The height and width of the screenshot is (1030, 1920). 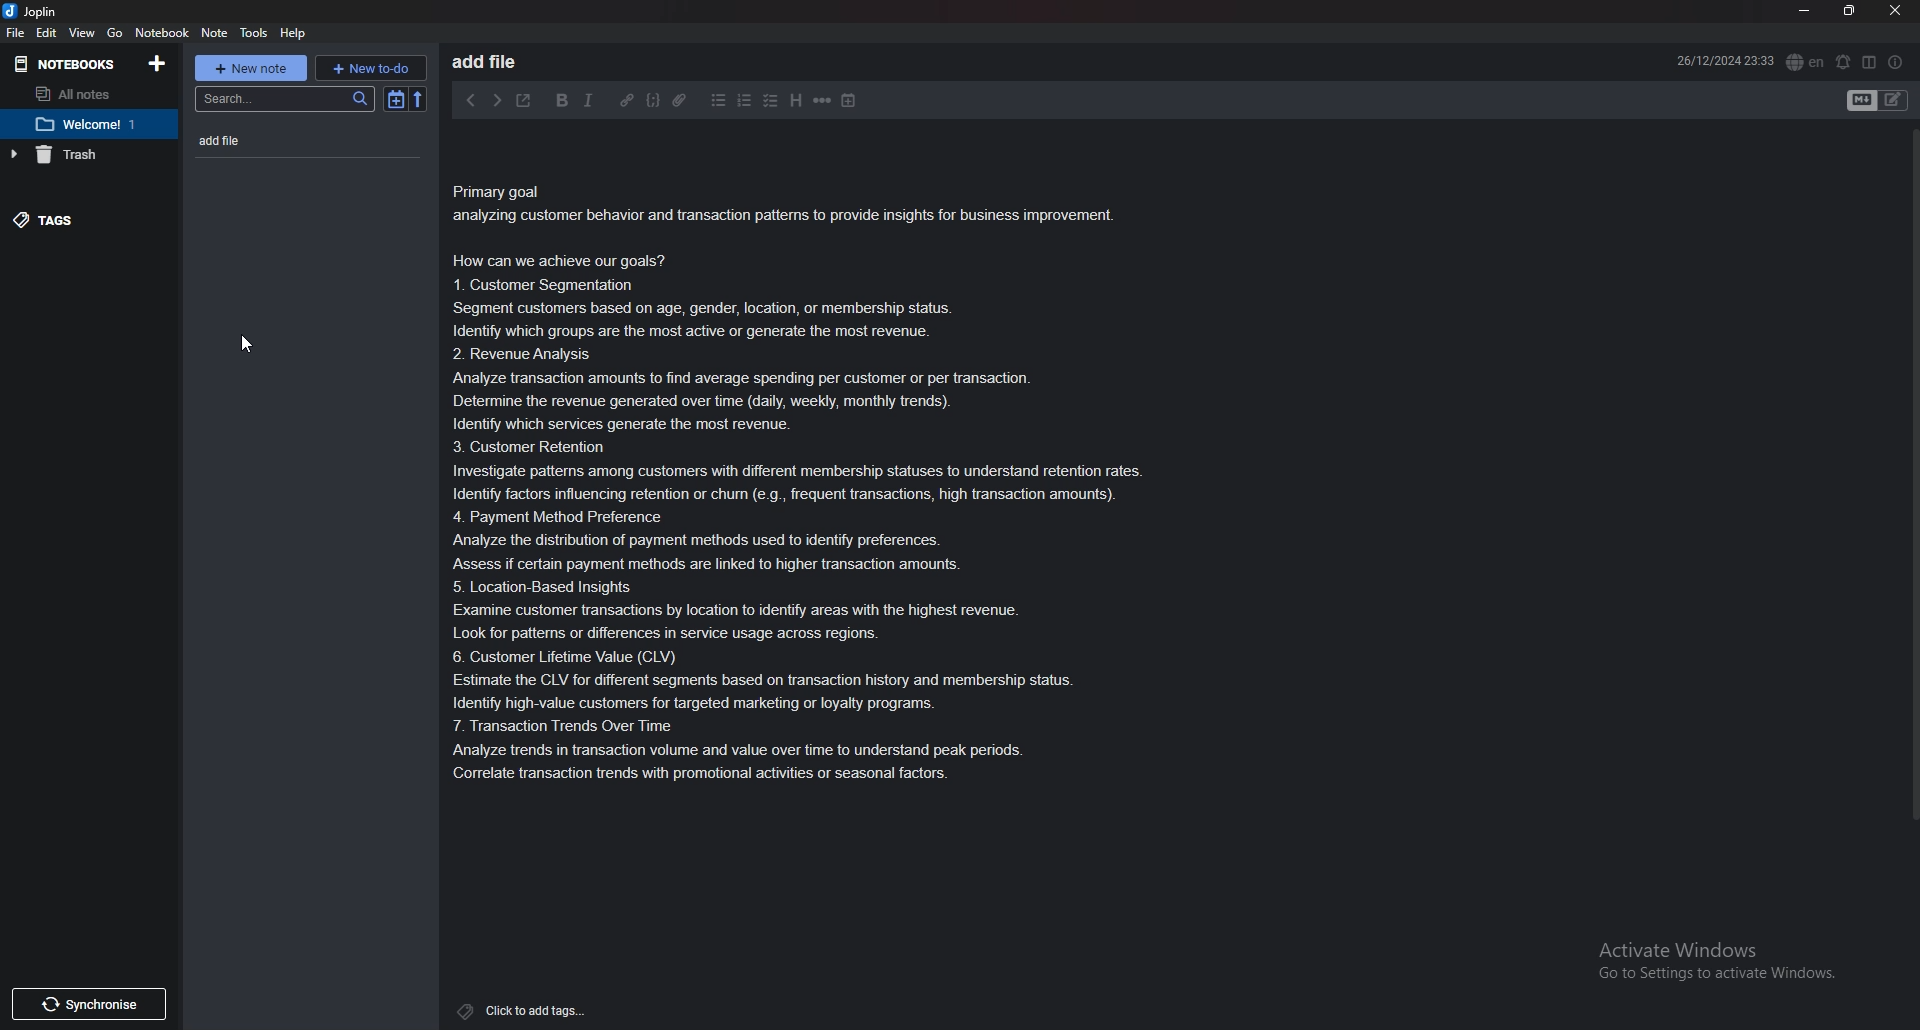 What do you see at coordinates (850, 101) in the screenshot?
I see `Add time` at bounding box center [850, 101].